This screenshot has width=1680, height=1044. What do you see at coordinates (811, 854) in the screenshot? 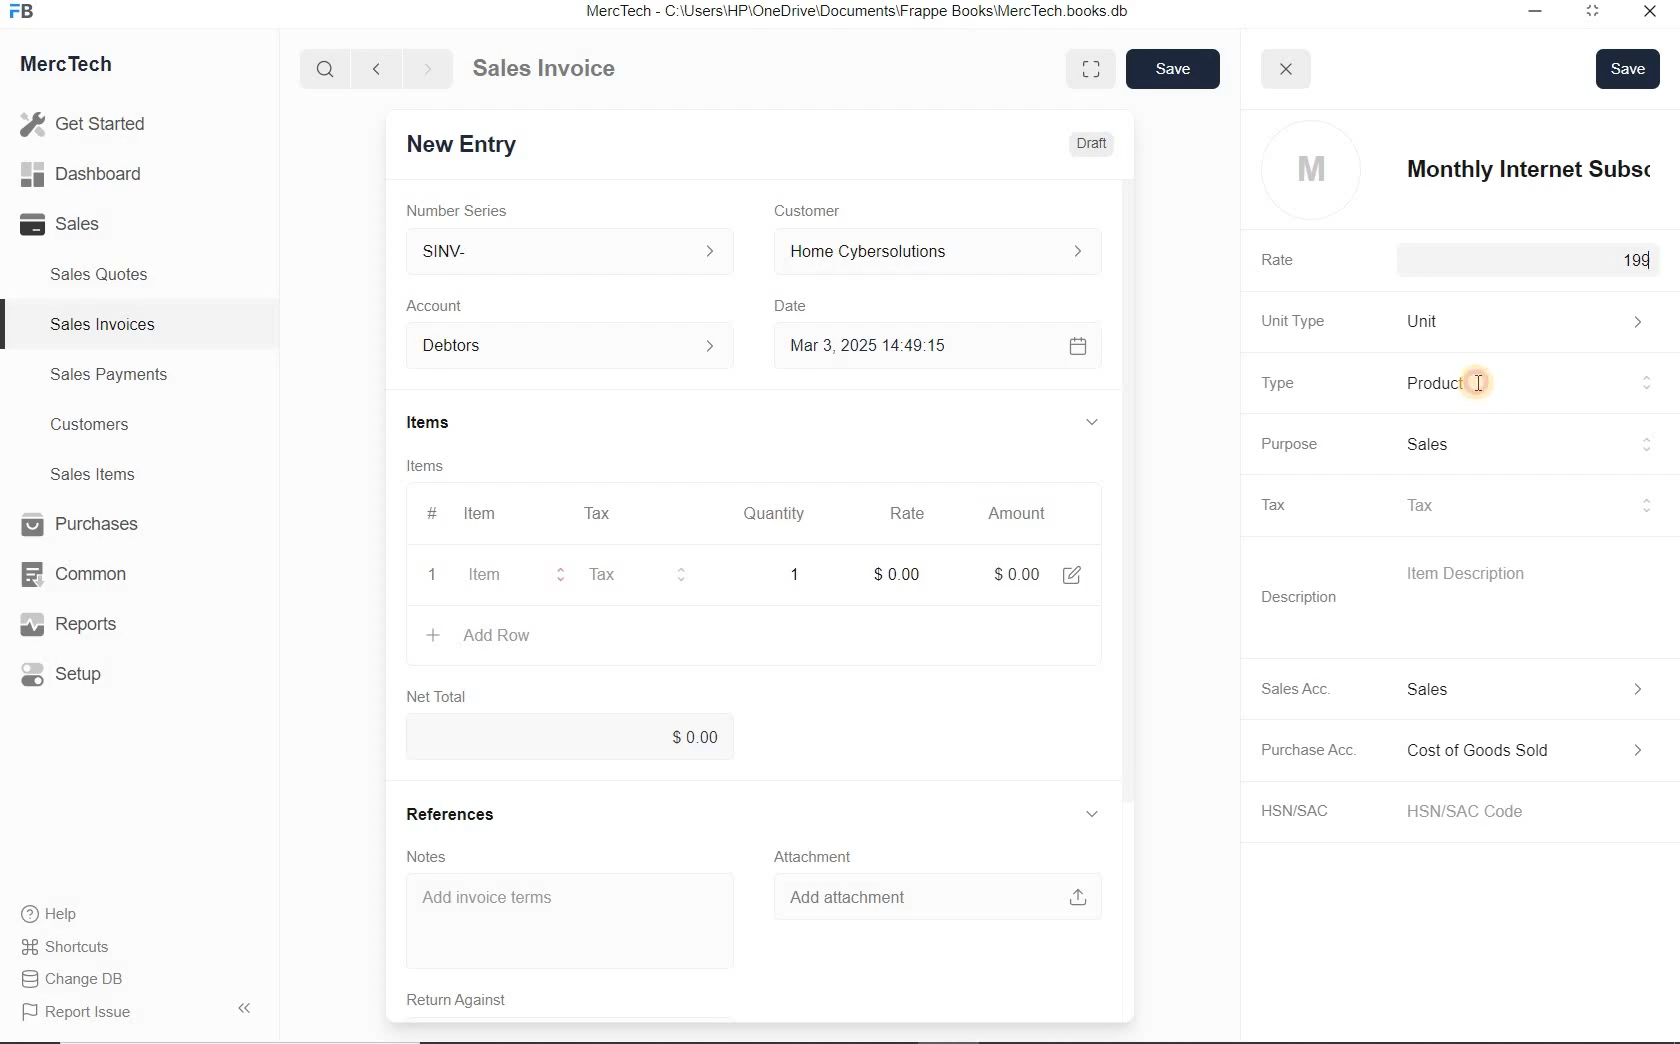
I see `Attachment` at bounding box center [811, 854].